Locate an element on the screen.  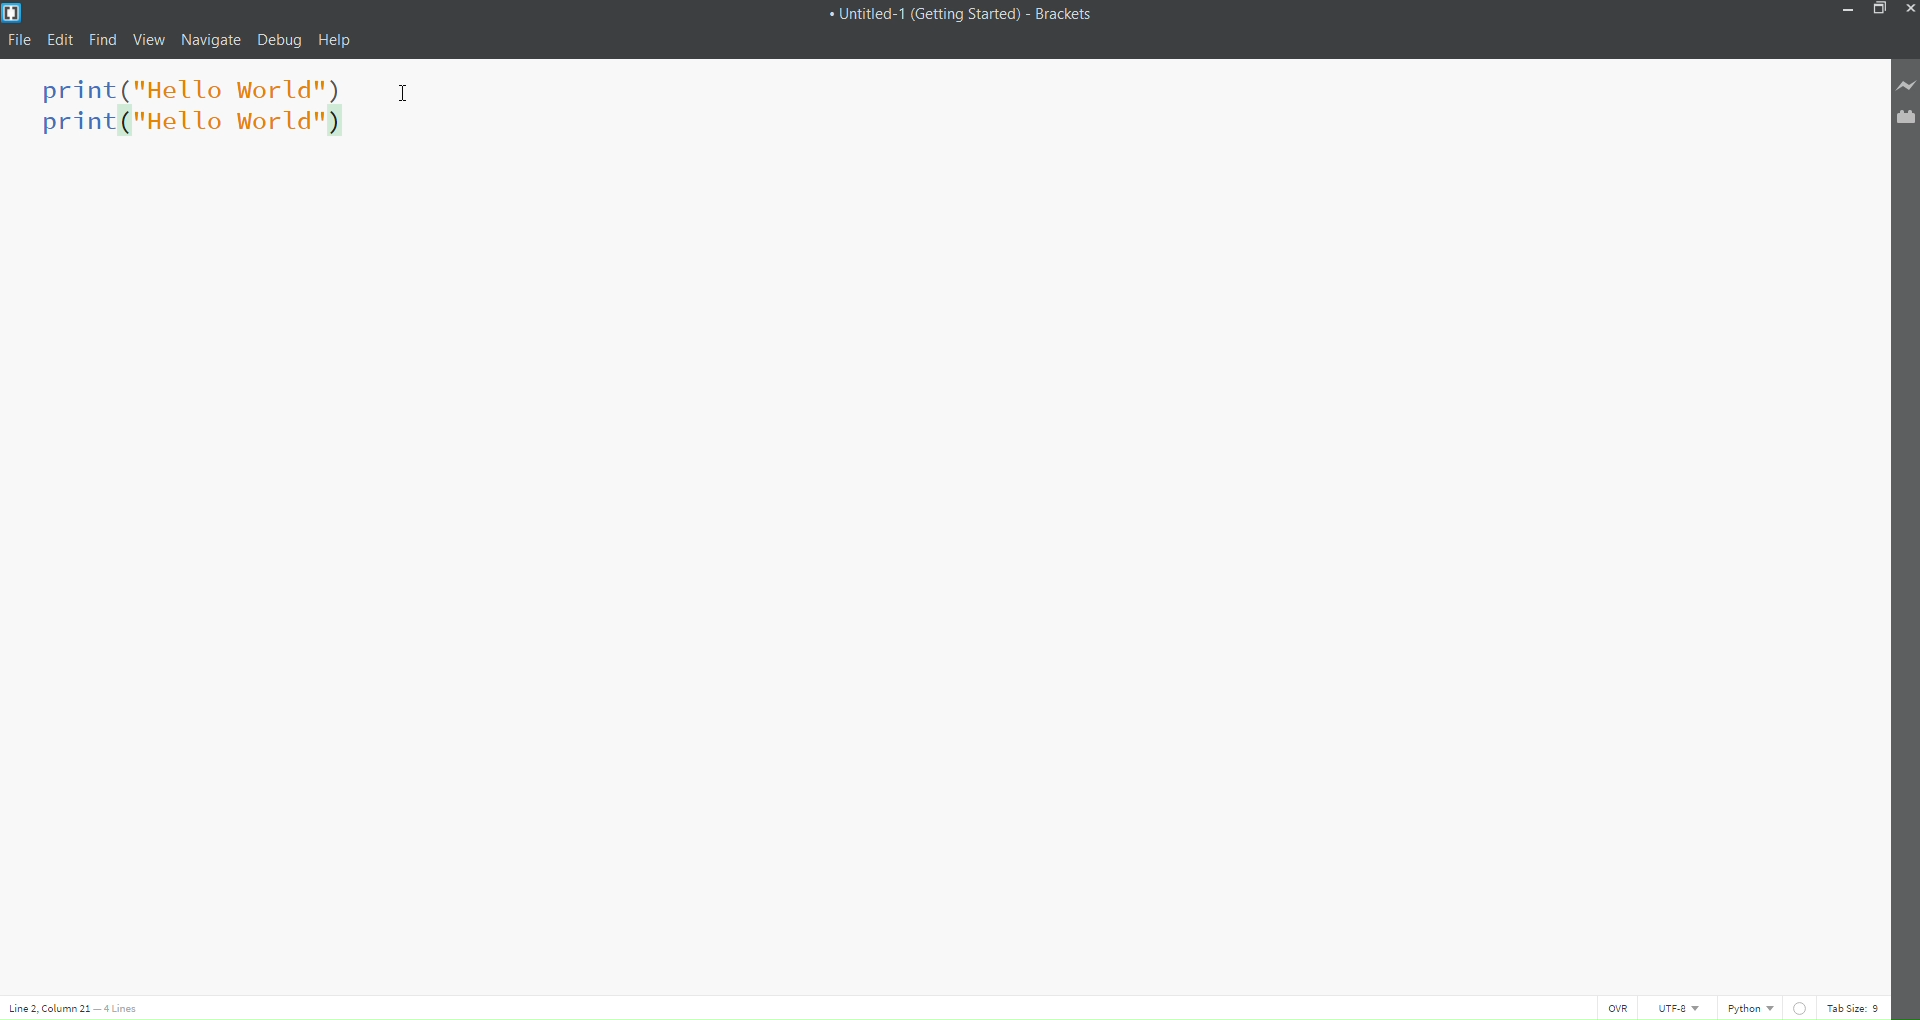
tab size is located at coordinates (1855, 1008).